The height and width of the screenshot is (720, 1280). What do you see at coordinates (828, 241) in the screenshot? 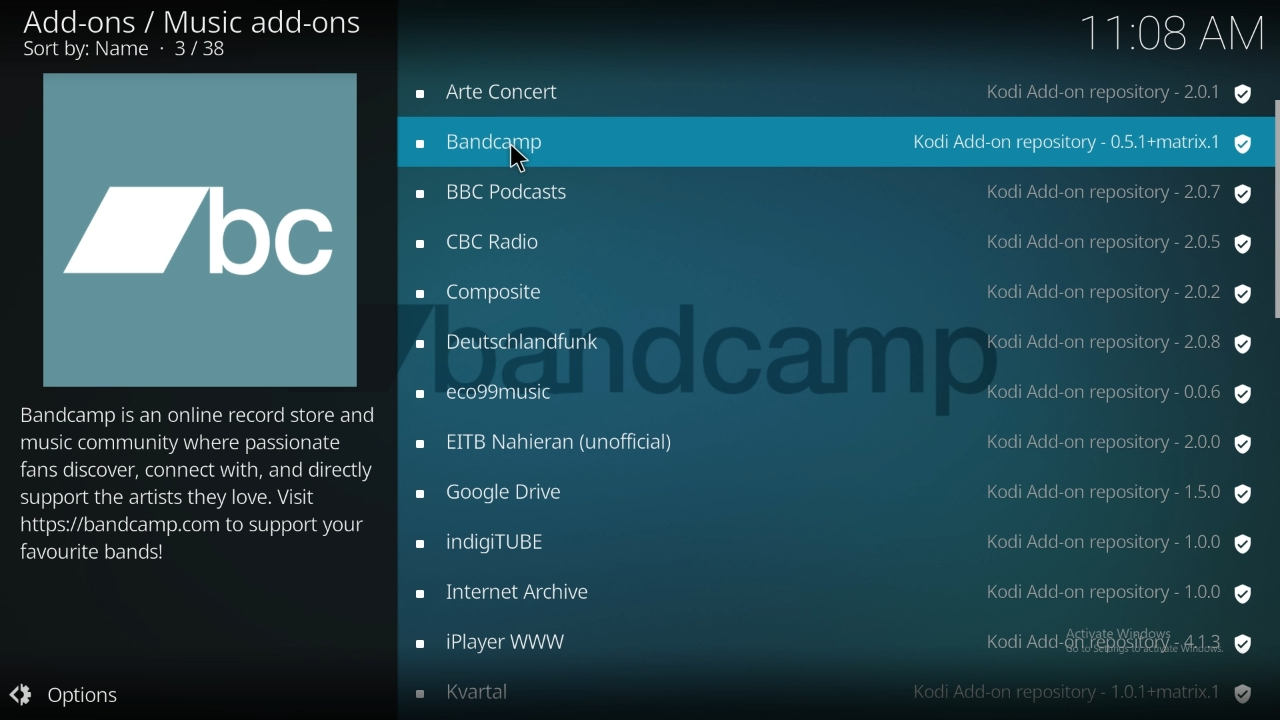
I see `add on` at bounding box center [828, 241].